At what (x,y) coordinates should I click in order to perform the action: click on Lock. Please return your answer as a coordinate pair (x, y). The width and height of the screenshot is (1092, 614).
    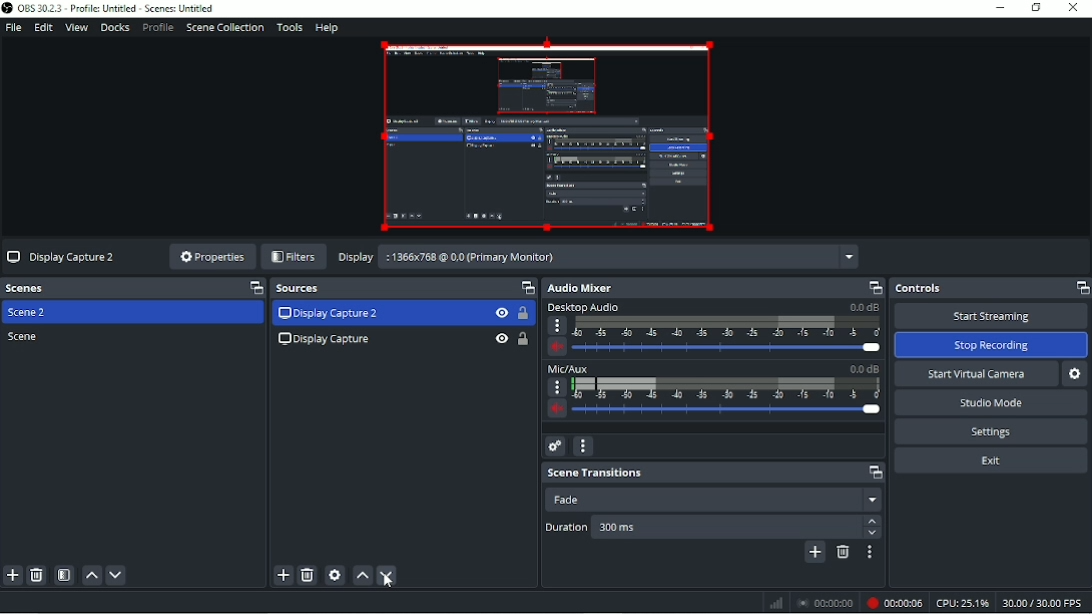
    Looking at the image, I should click on (523, 339).